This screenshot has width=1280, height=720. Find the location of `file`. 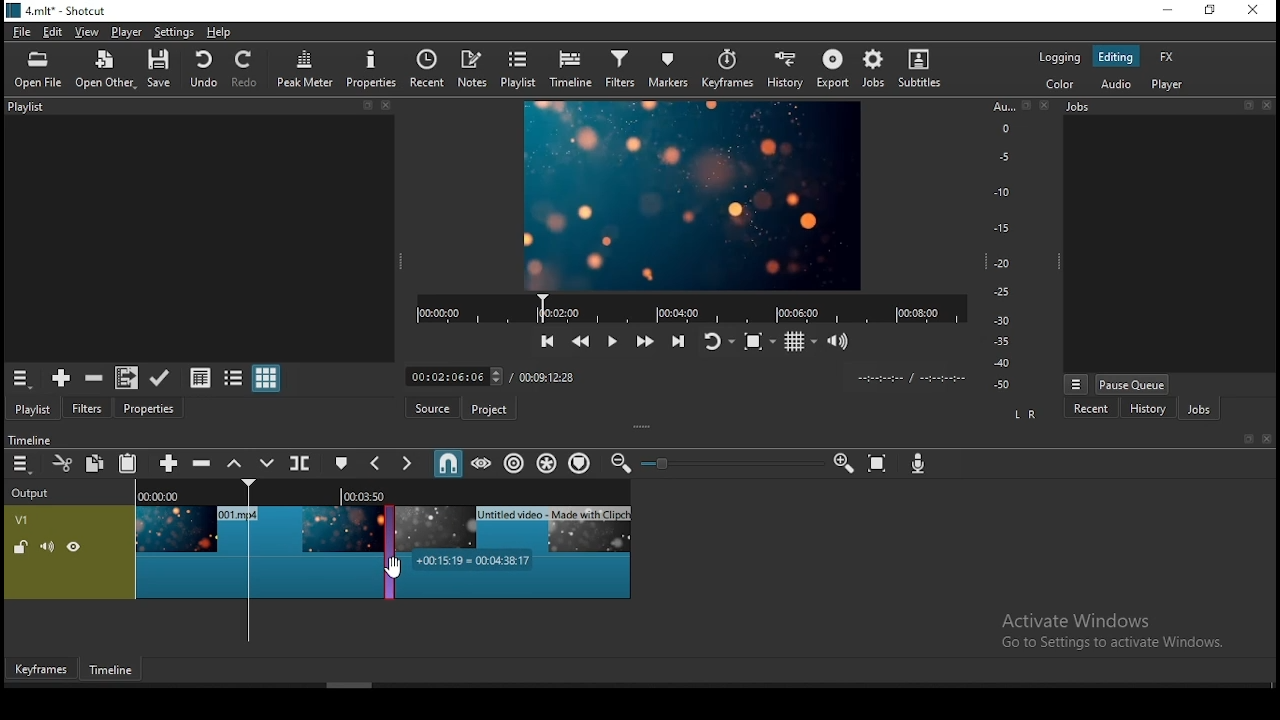

file is located at coordinates (22, 31).